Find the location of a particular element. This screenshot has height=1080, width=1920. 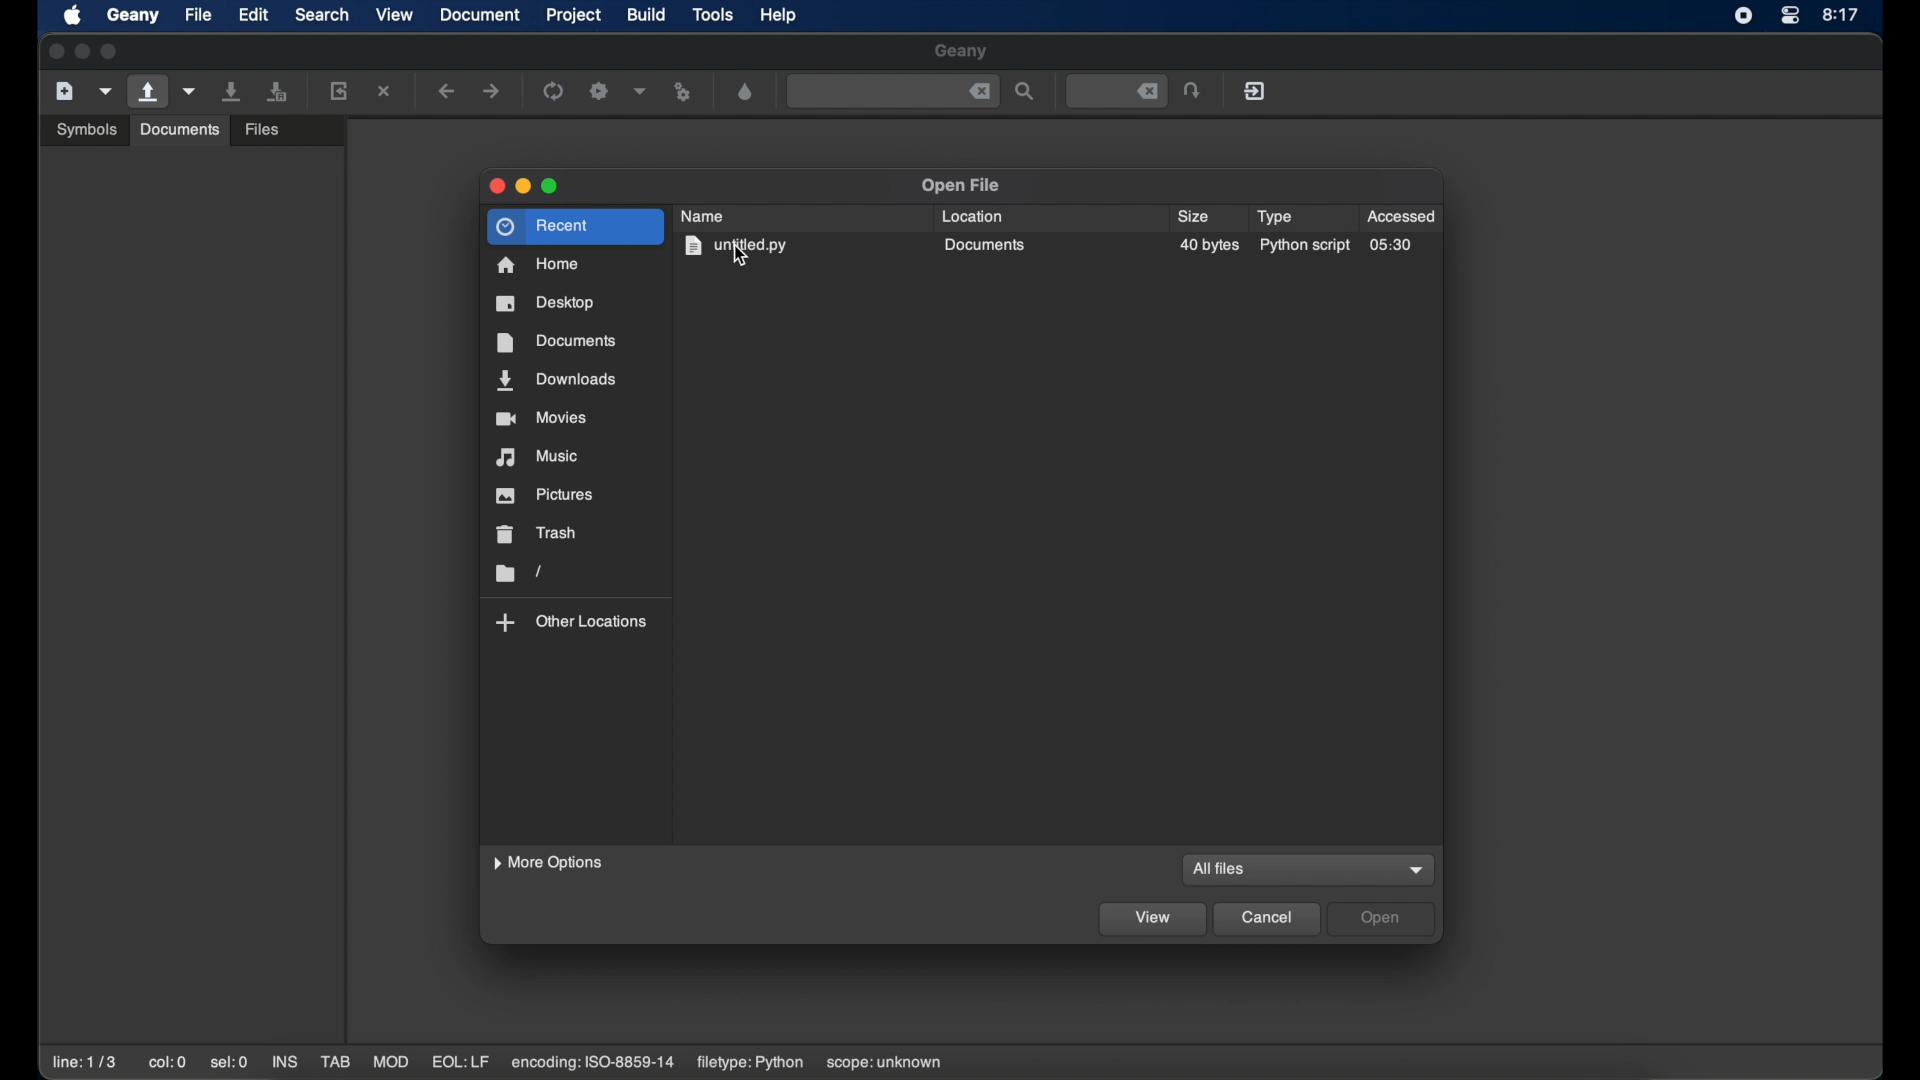

documents is located at coordinates (986, 245).